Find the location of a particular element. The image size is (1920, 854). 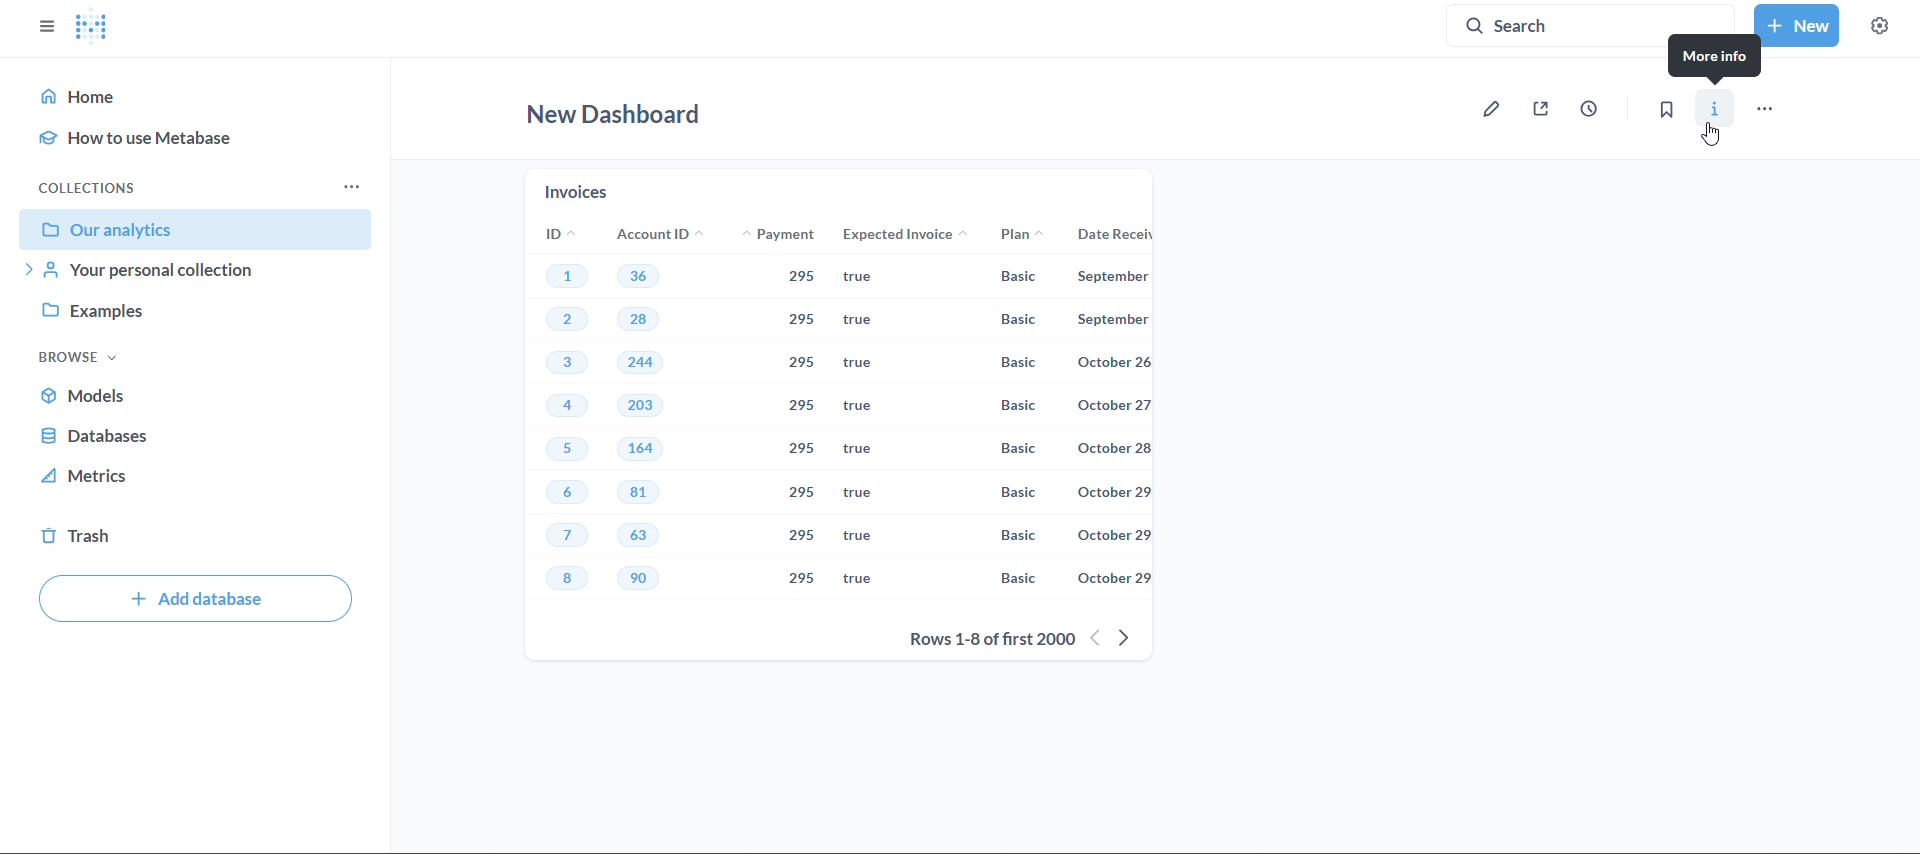

295 is located at coordinates (805, 492).